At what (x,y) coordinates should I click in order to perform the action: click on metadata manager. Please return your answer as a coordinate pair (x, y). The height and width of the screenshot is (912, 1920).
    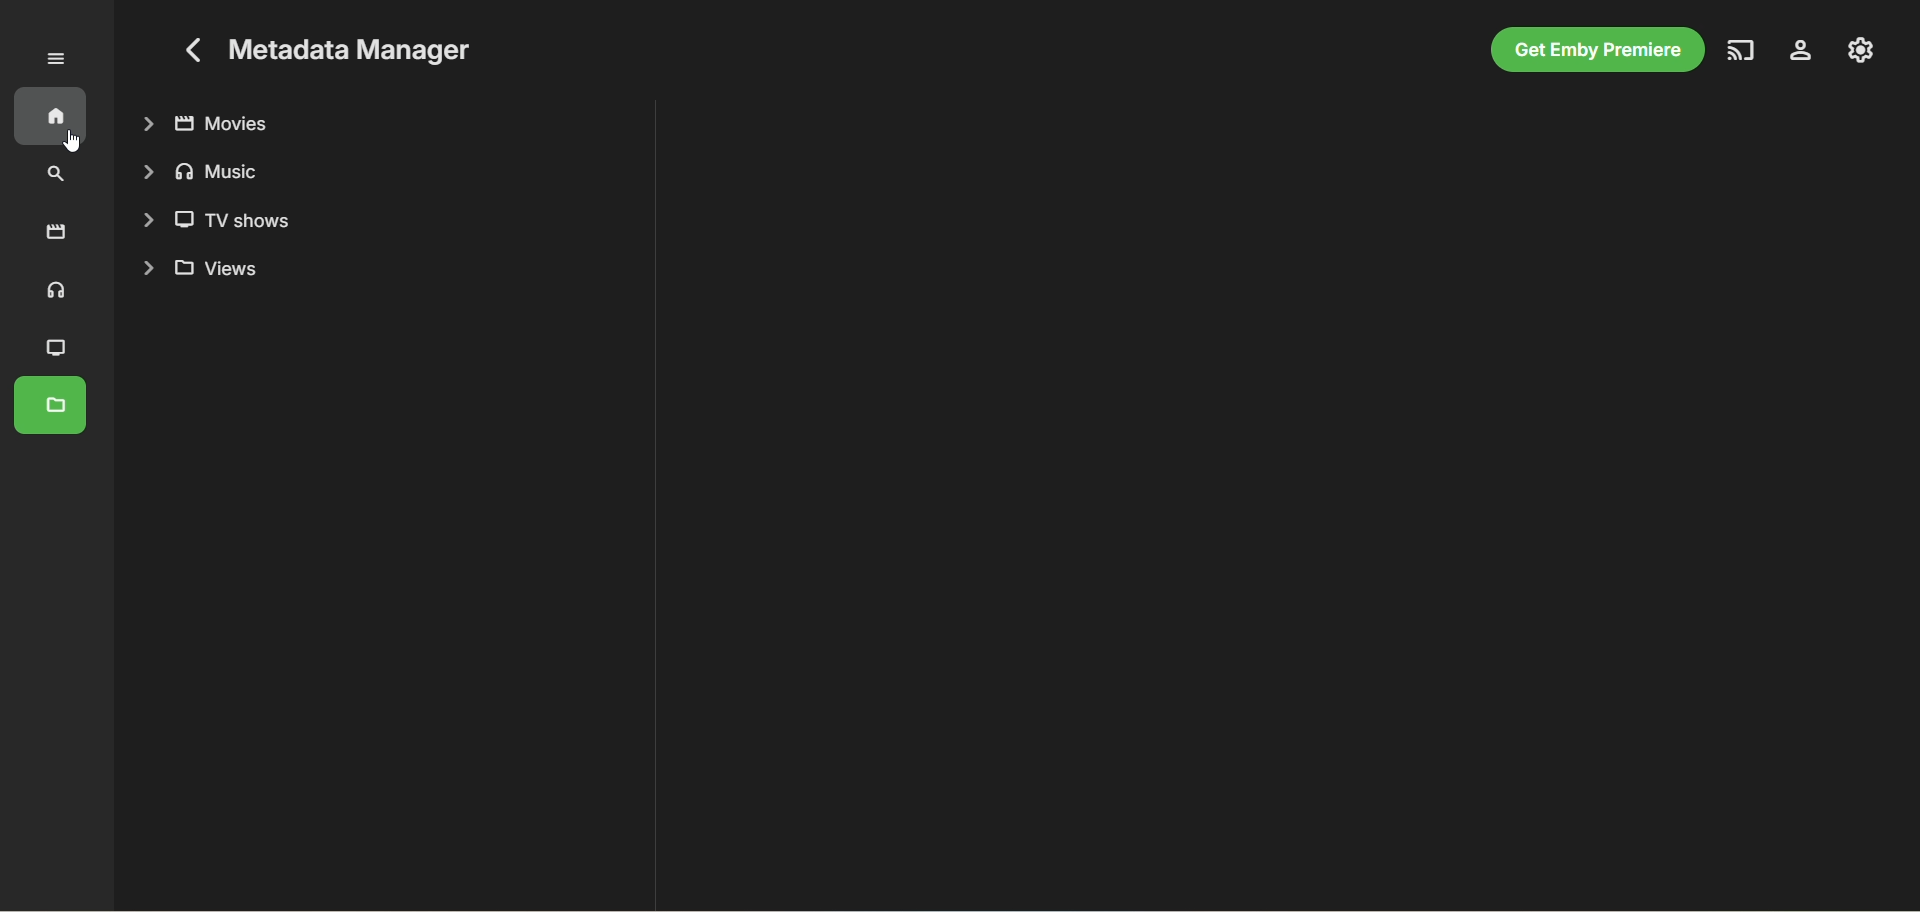
    Looking at the image, I should click on (50, 406).